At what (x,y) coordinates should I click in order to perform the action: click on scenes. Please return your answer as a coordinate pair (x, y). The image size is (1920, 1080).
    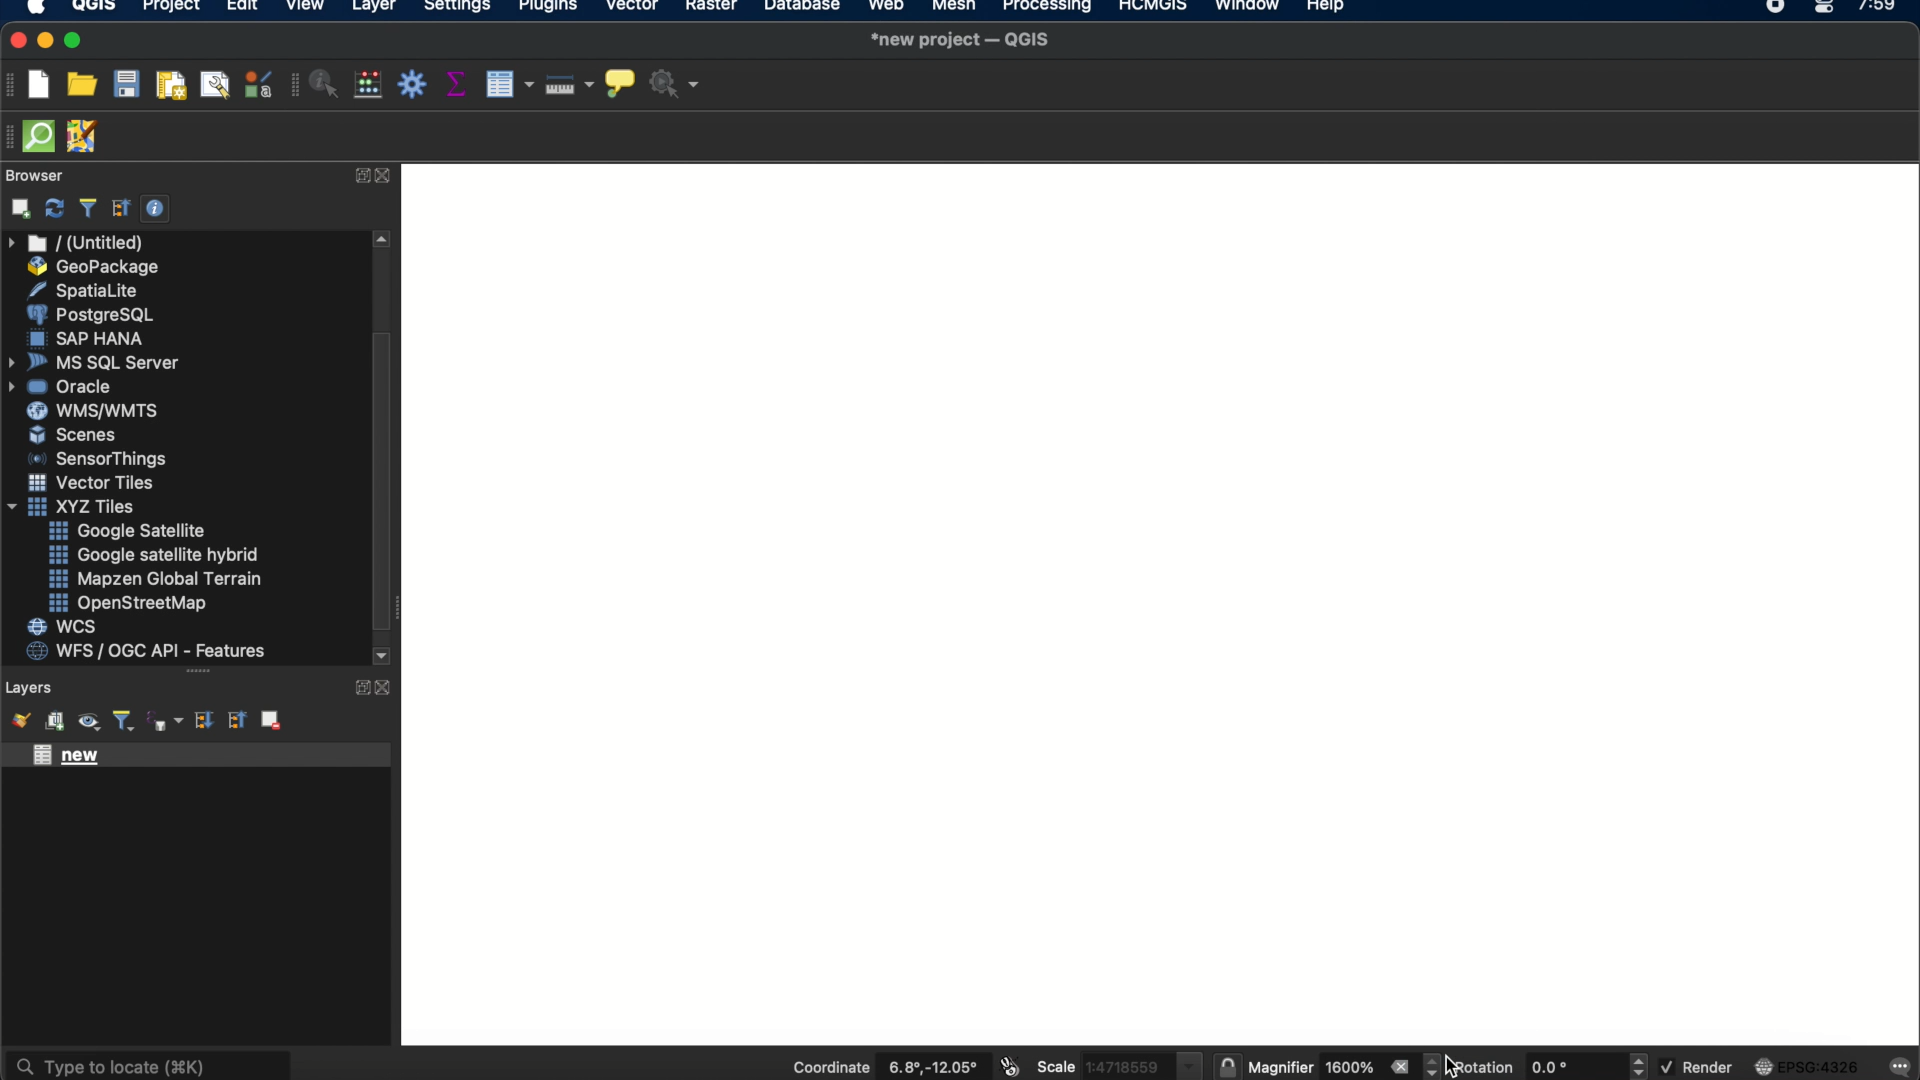
    Looking at the image, I should click on (74, 434).